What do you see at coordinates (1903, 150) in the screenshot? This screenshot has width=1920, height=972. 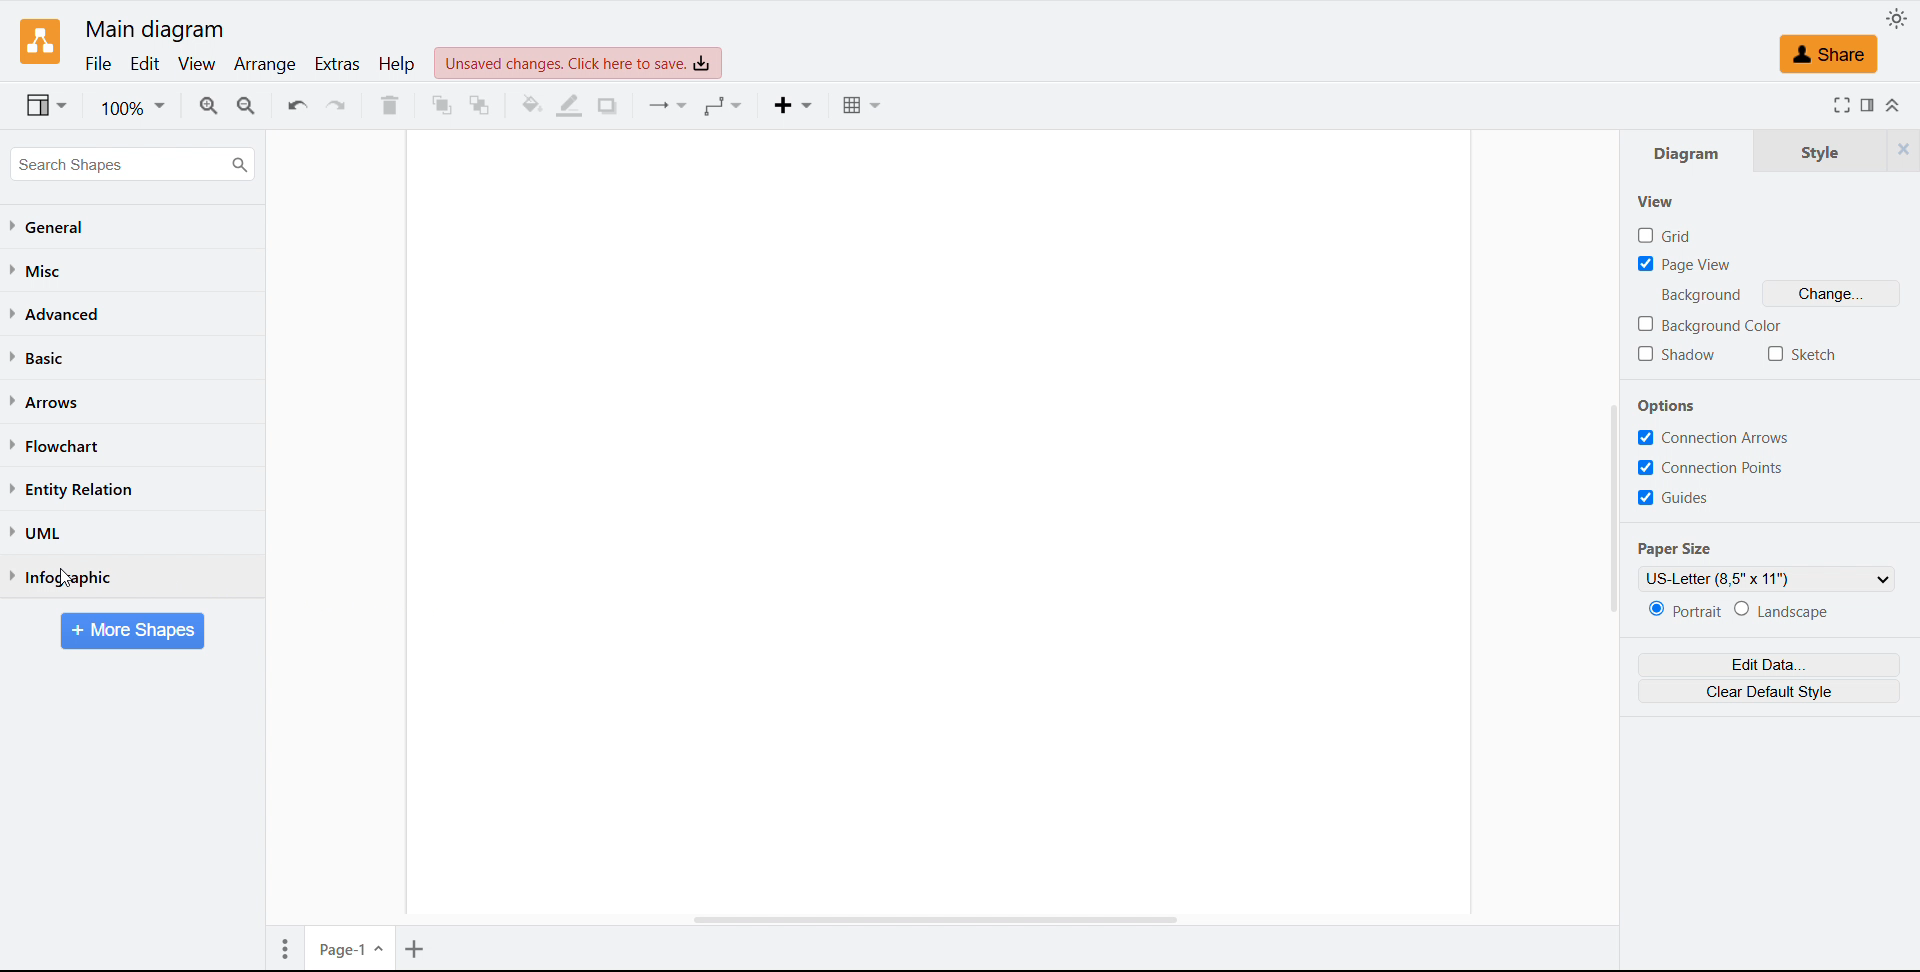 I see `Close tabs ` at bounding box center [1903, 150].